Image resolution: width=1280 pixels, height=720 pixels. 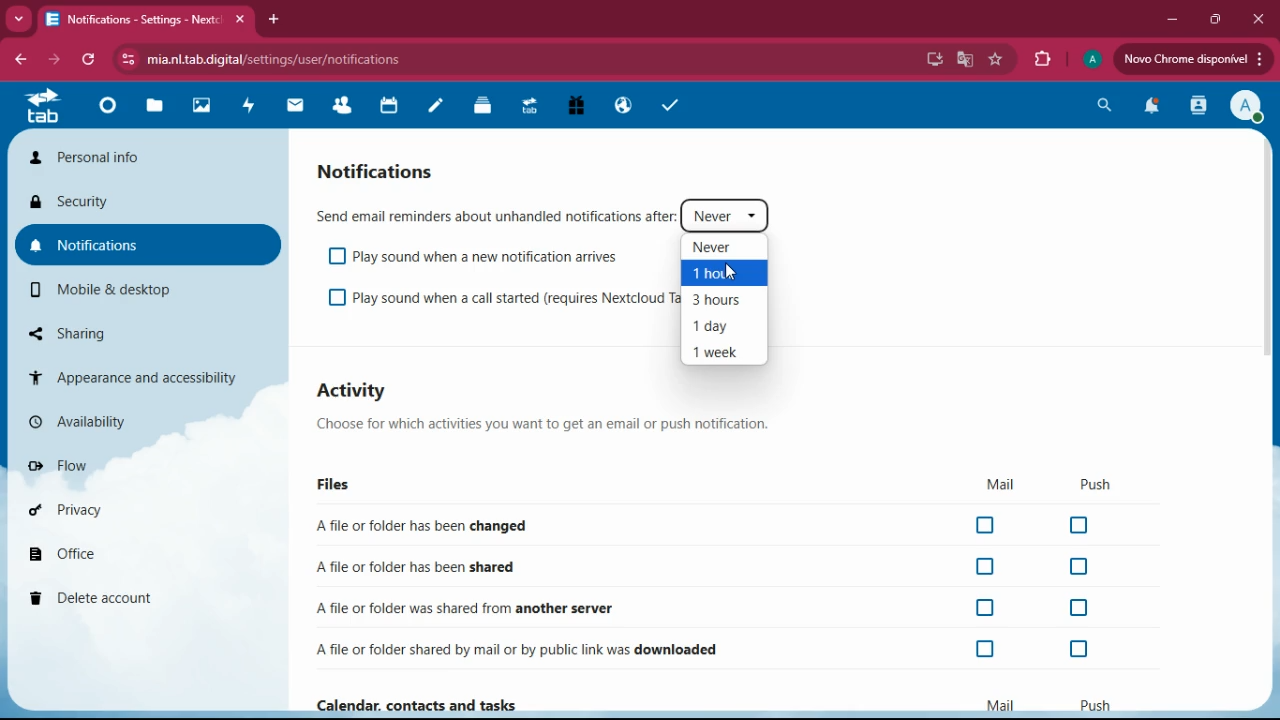 What do you see at coordinates (1105, 103) in the screenshot?
I see `search` at bounding box center [1105, 103].